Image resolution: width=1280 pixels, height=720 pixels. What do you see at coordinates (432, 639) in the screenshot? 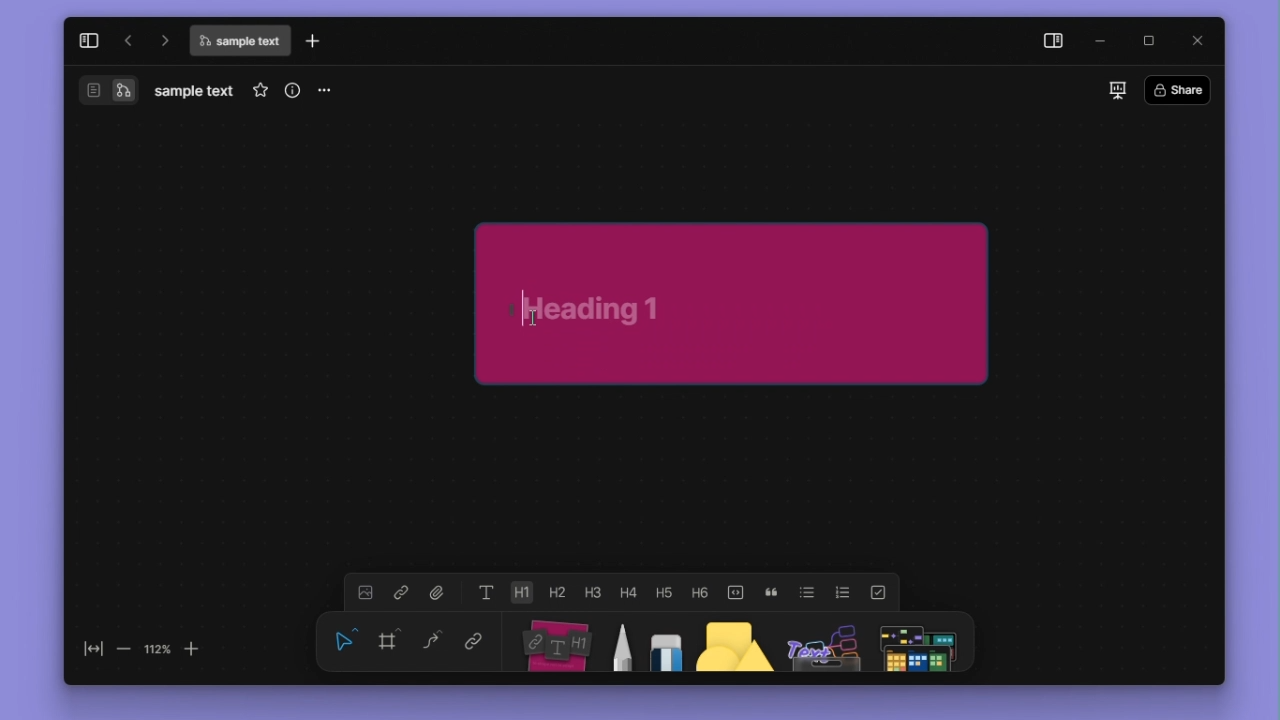
I see `curve` at bounding box center [432, 639].